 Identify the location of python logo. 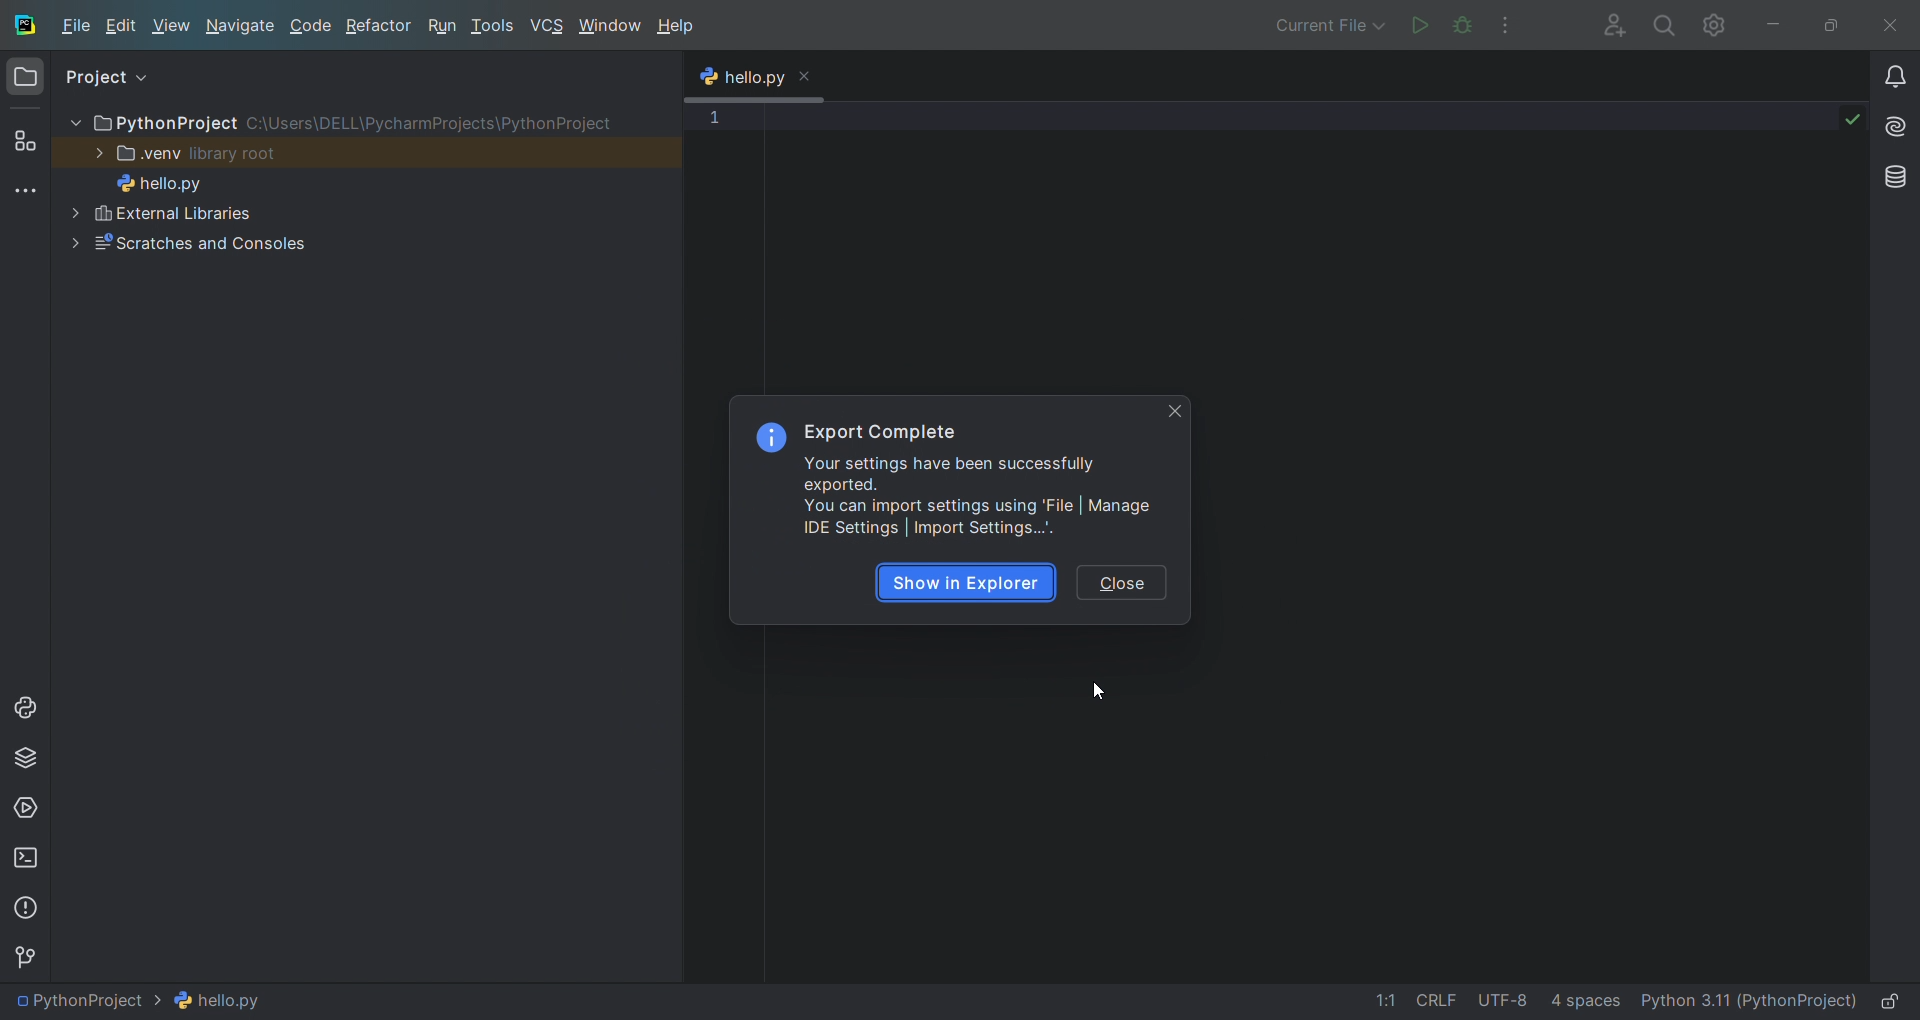
(707, 79).